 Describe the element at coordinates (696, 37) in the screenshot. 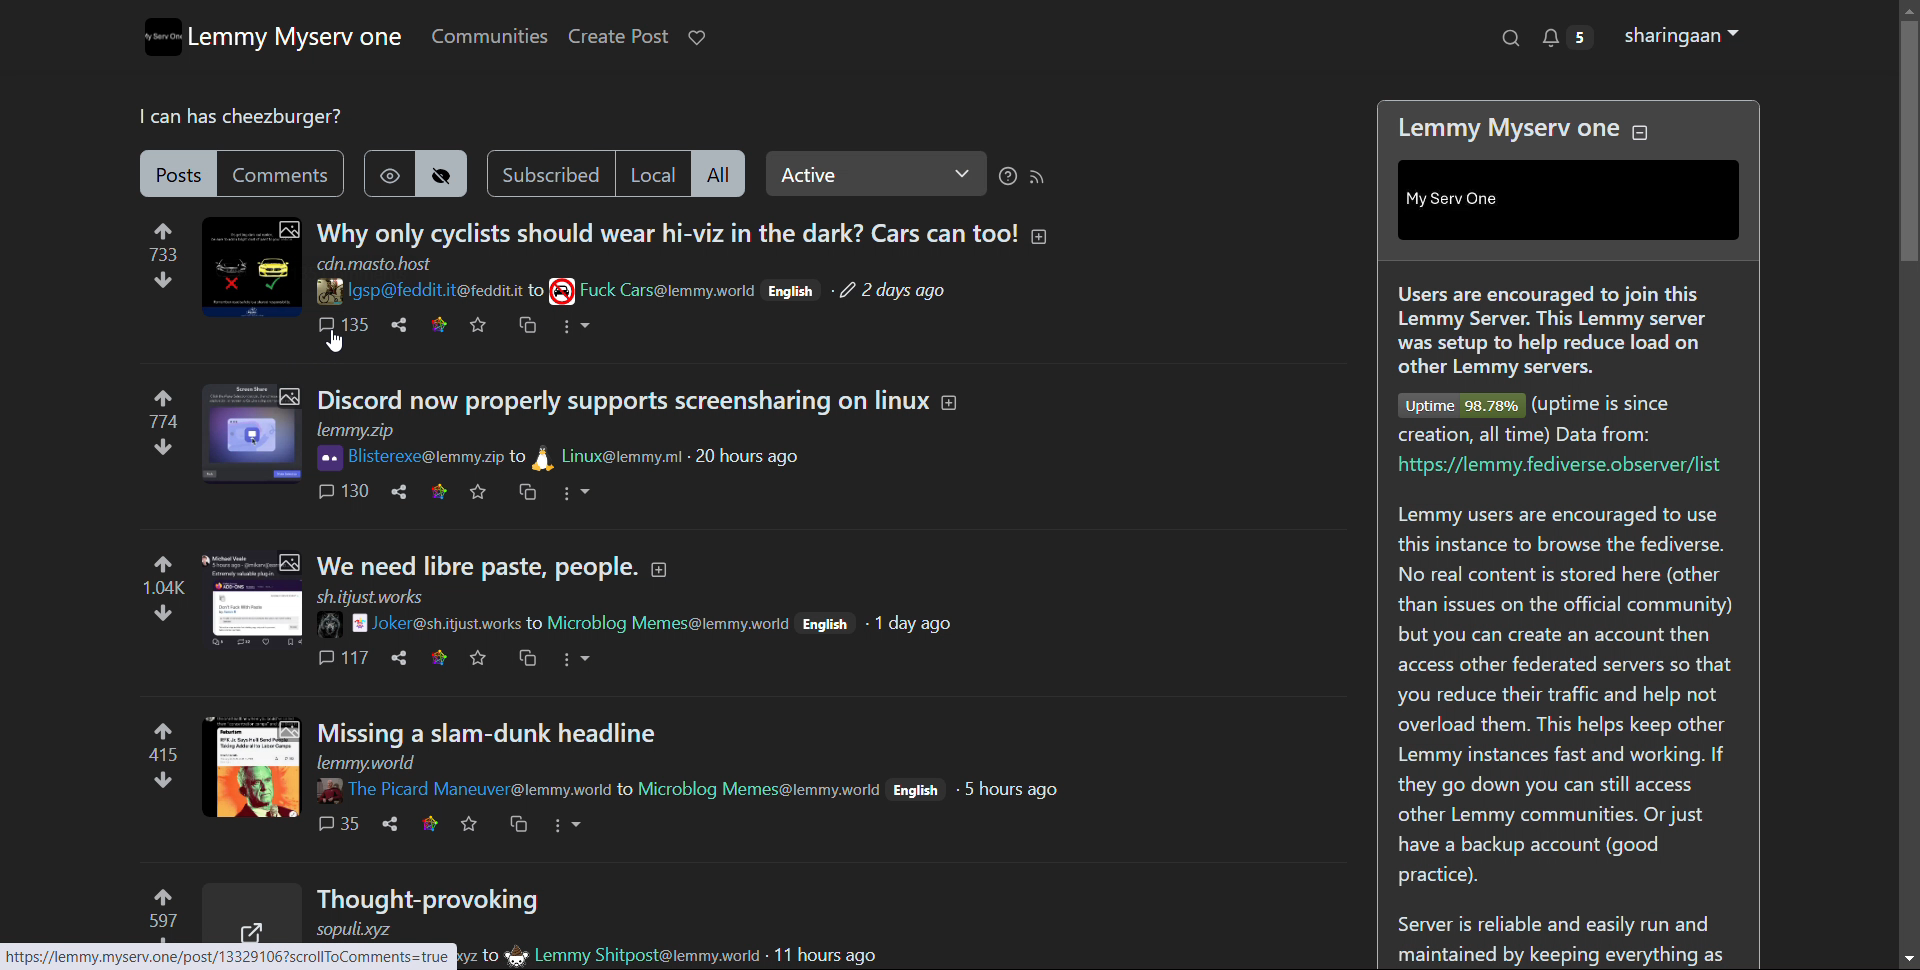

I see `donate to lammy` at that location.